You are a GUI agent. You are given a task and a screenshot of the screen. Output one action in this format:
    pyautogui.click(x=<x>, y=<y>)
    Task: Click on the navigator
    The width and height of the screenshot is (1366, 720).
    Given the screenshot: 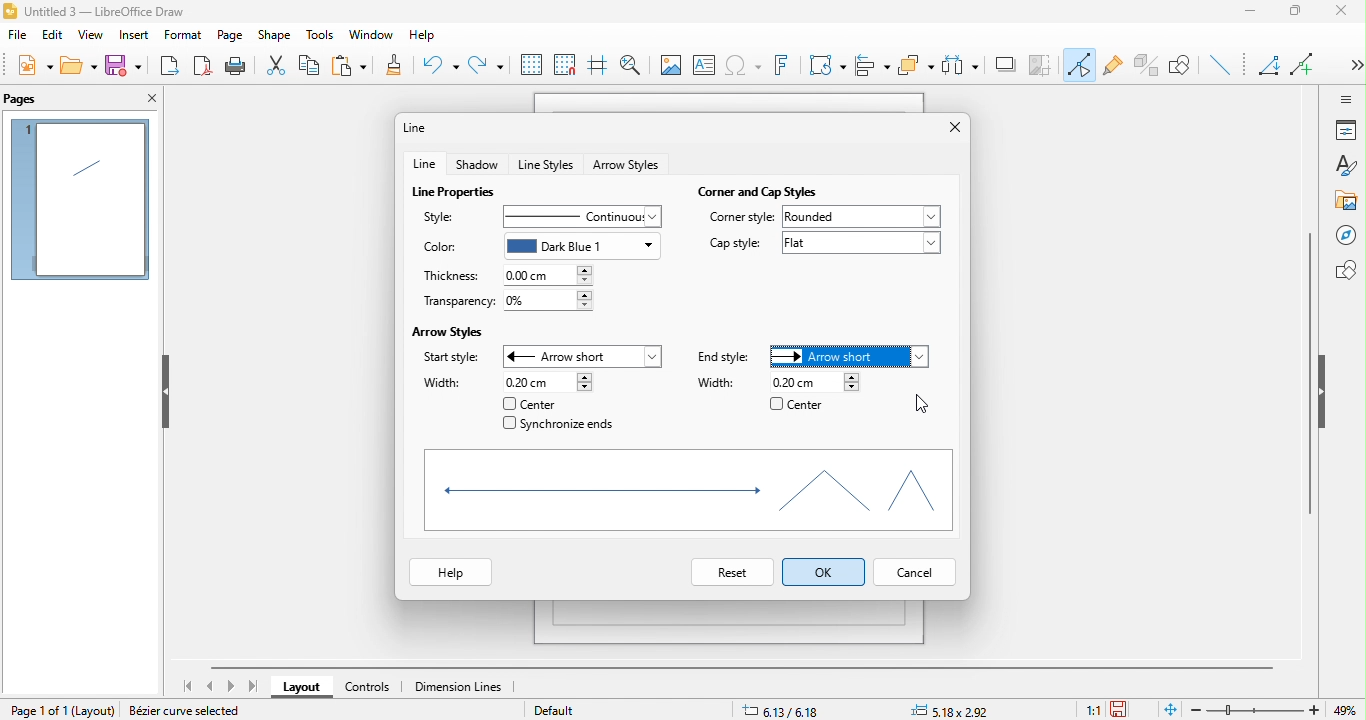 What is the action you would take?
    pyautogui.click(x=1345, y=235)
    